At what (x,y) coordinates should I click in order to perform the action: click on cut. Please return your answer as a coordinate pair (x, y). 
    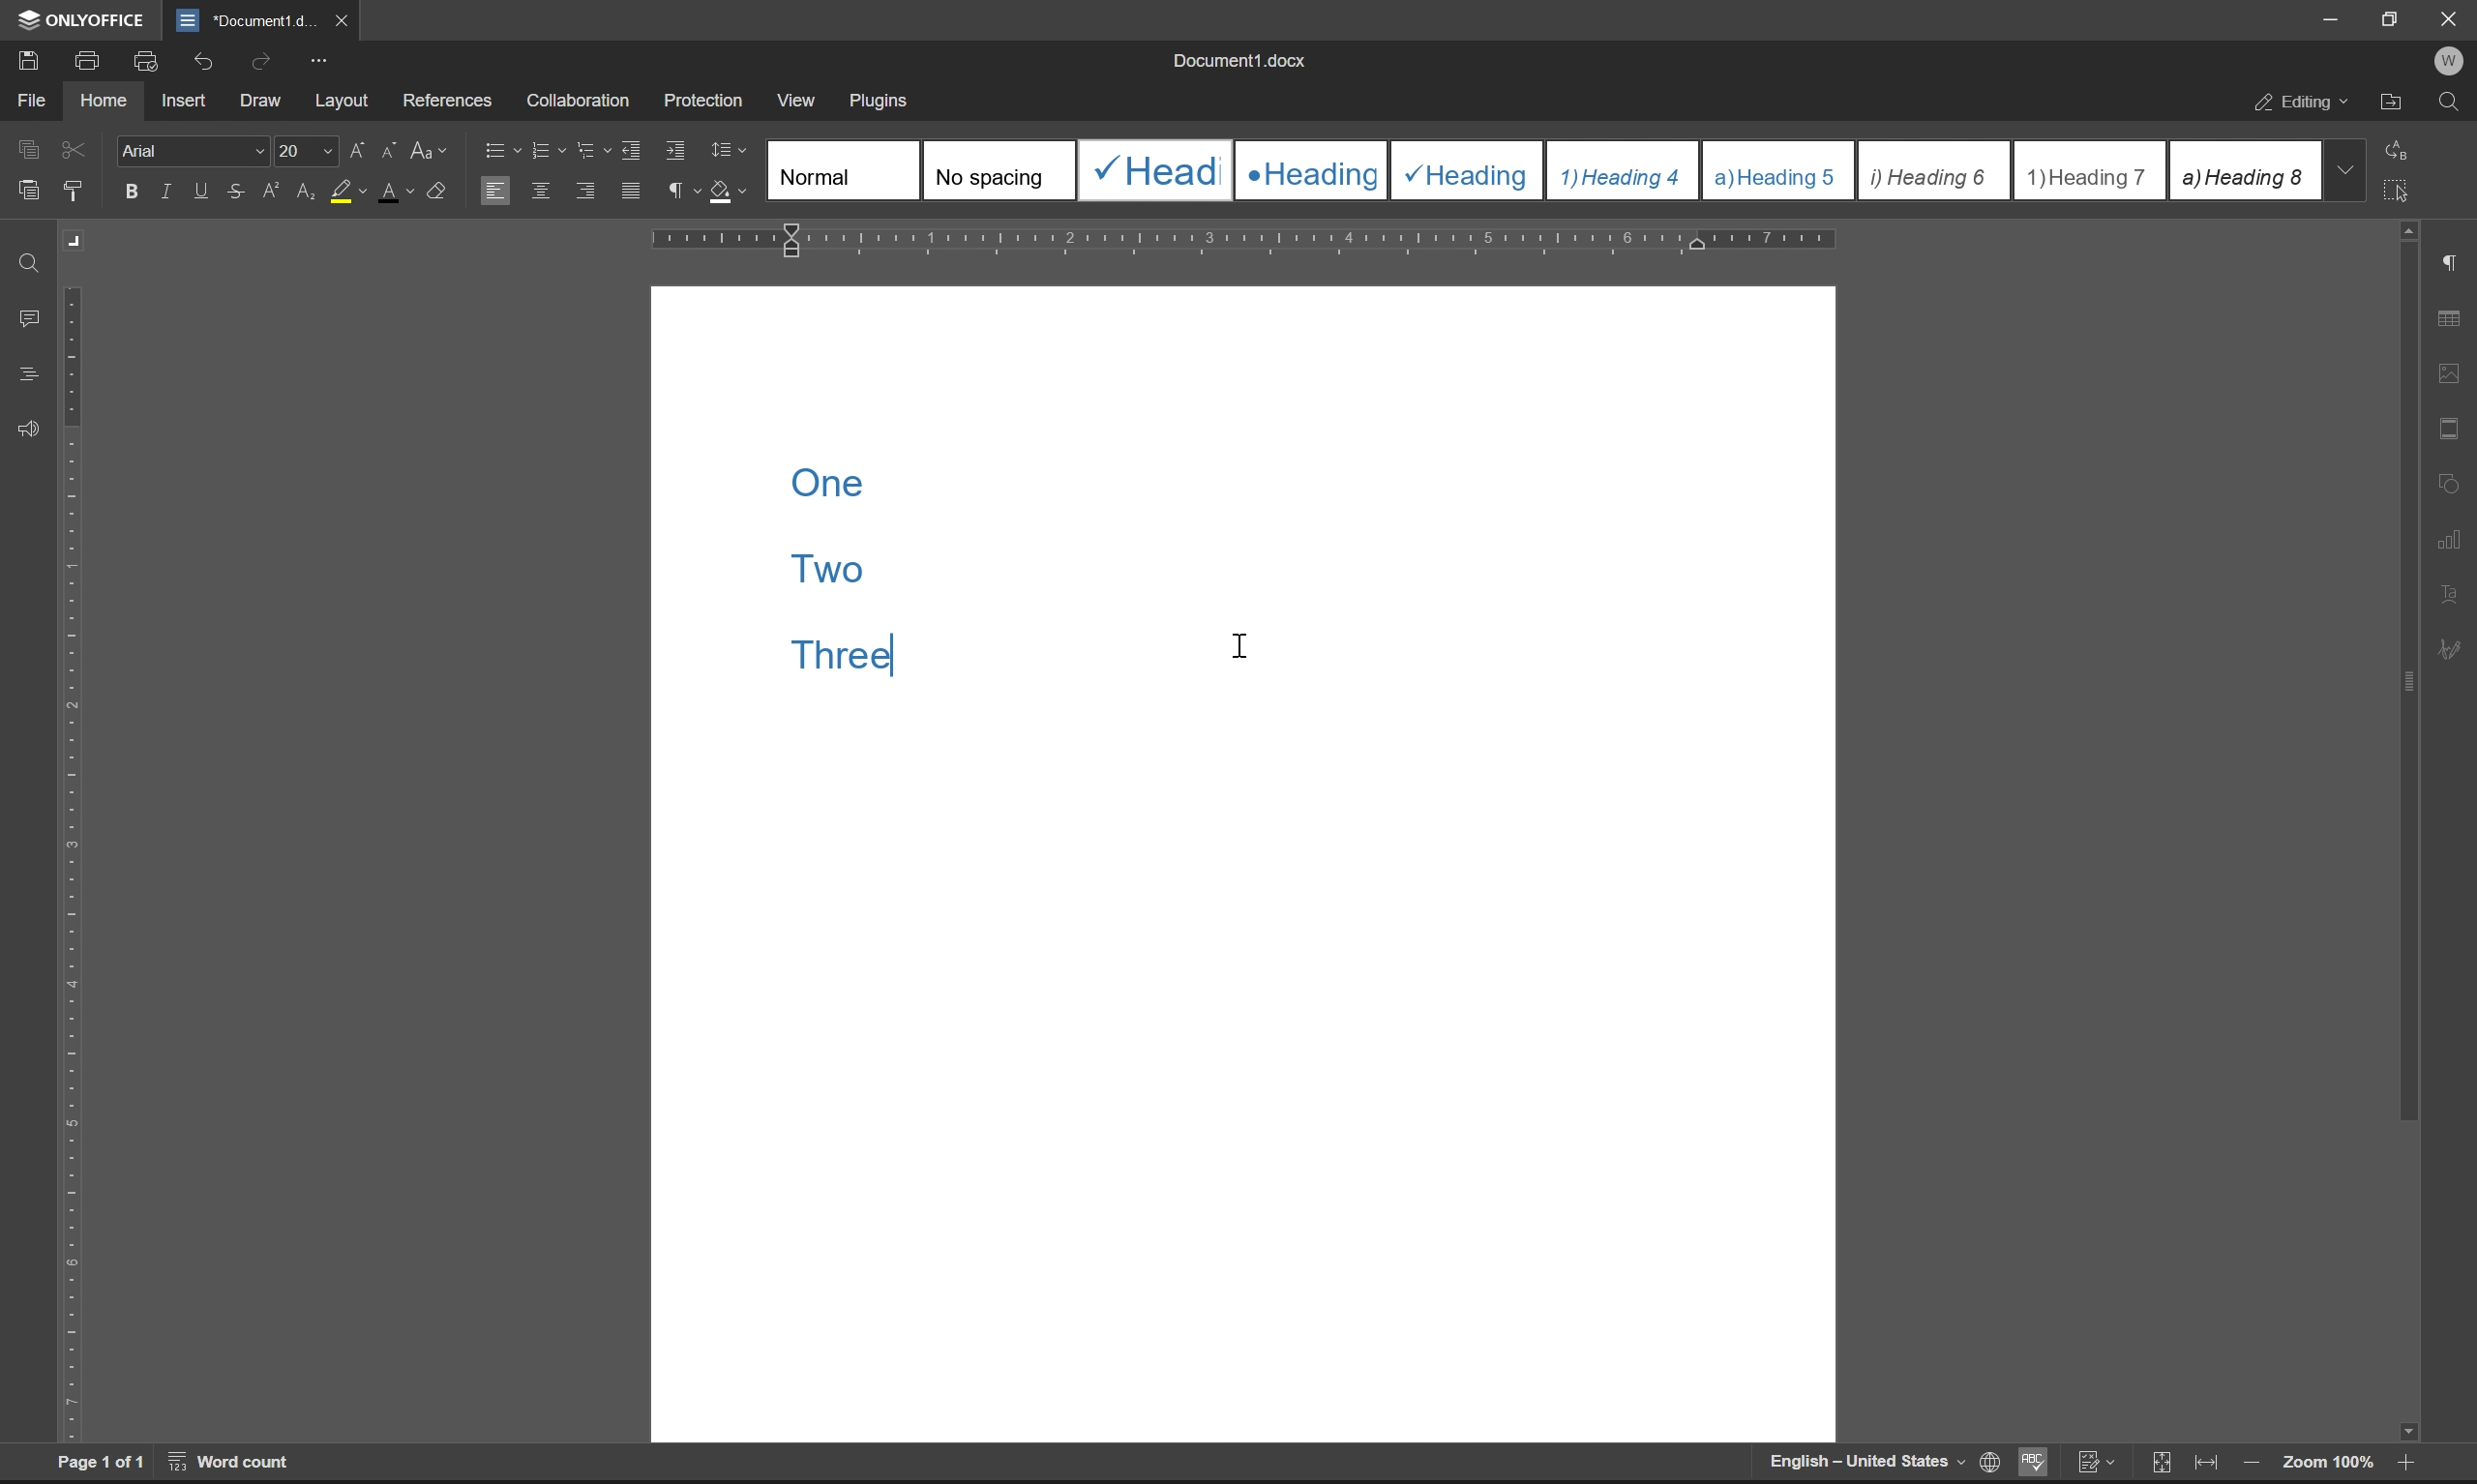
    Looking at the image, I should click on (76, 149).